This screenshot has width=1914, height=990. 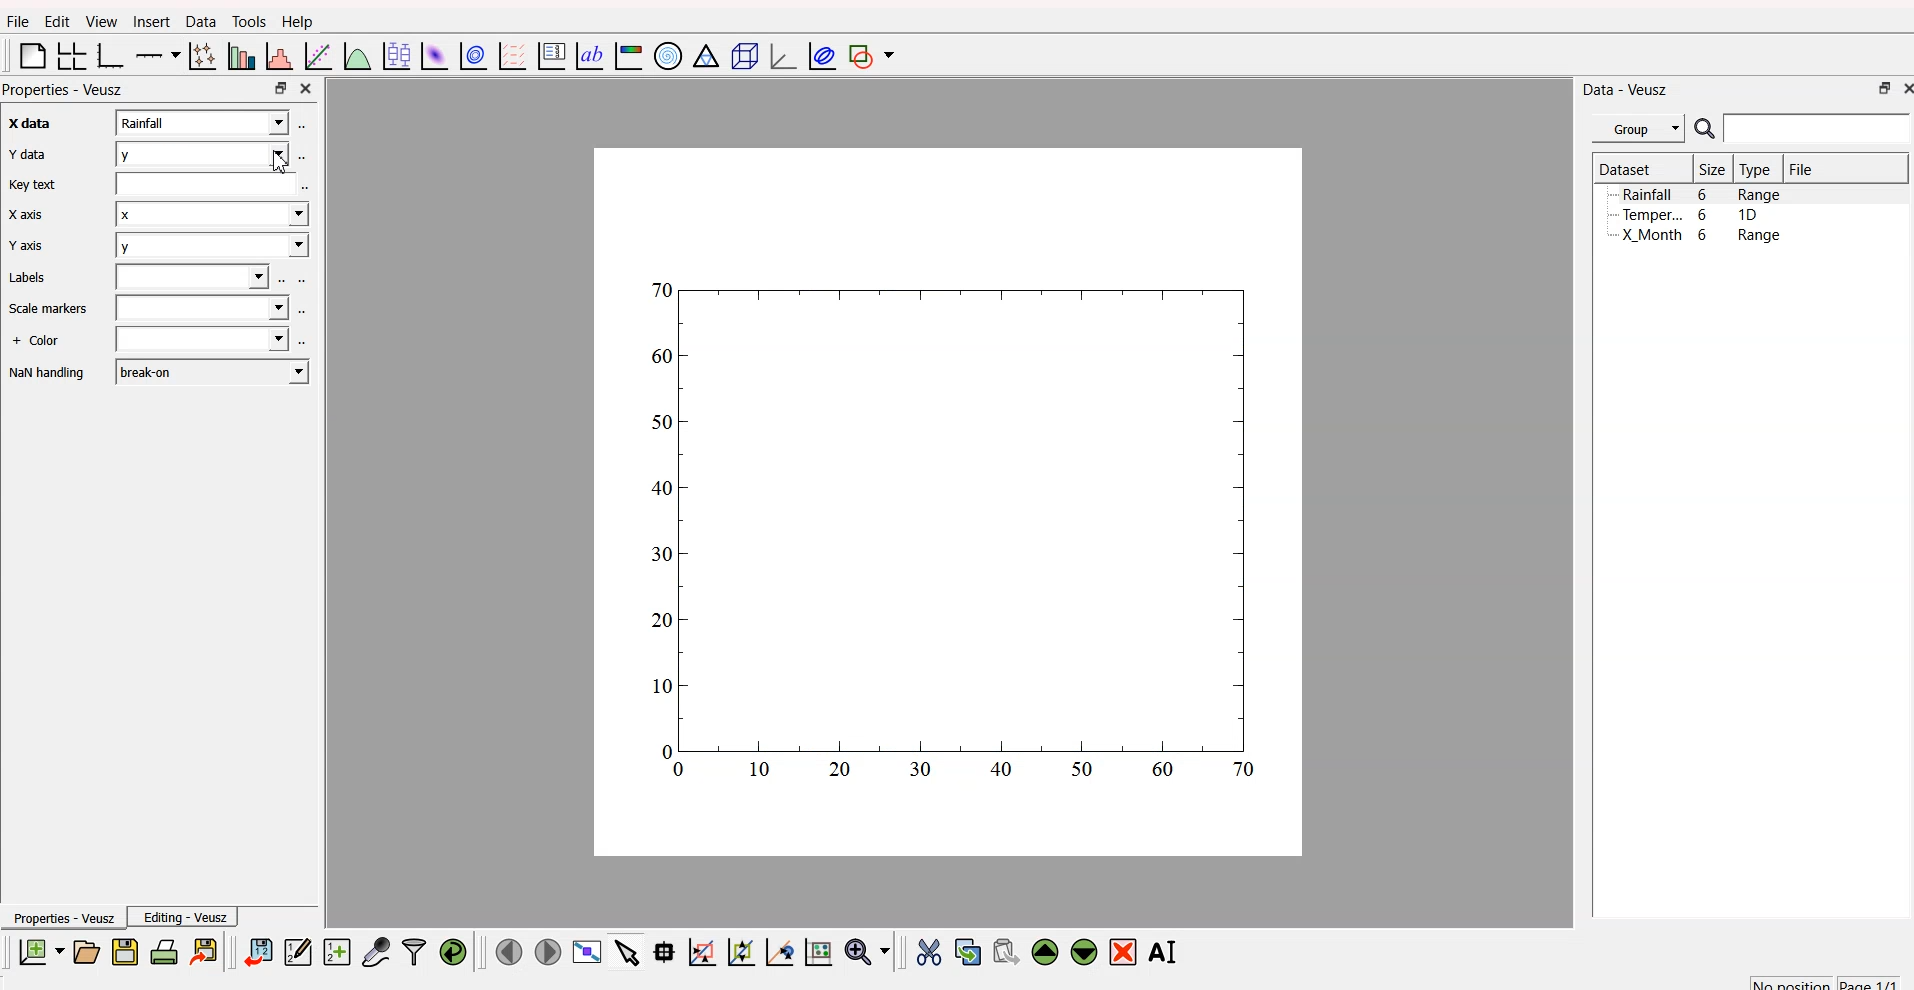 What do you see at coordinates (85, 950) in the screenshot?
I see `open a document` at bounding box center [85, 950].